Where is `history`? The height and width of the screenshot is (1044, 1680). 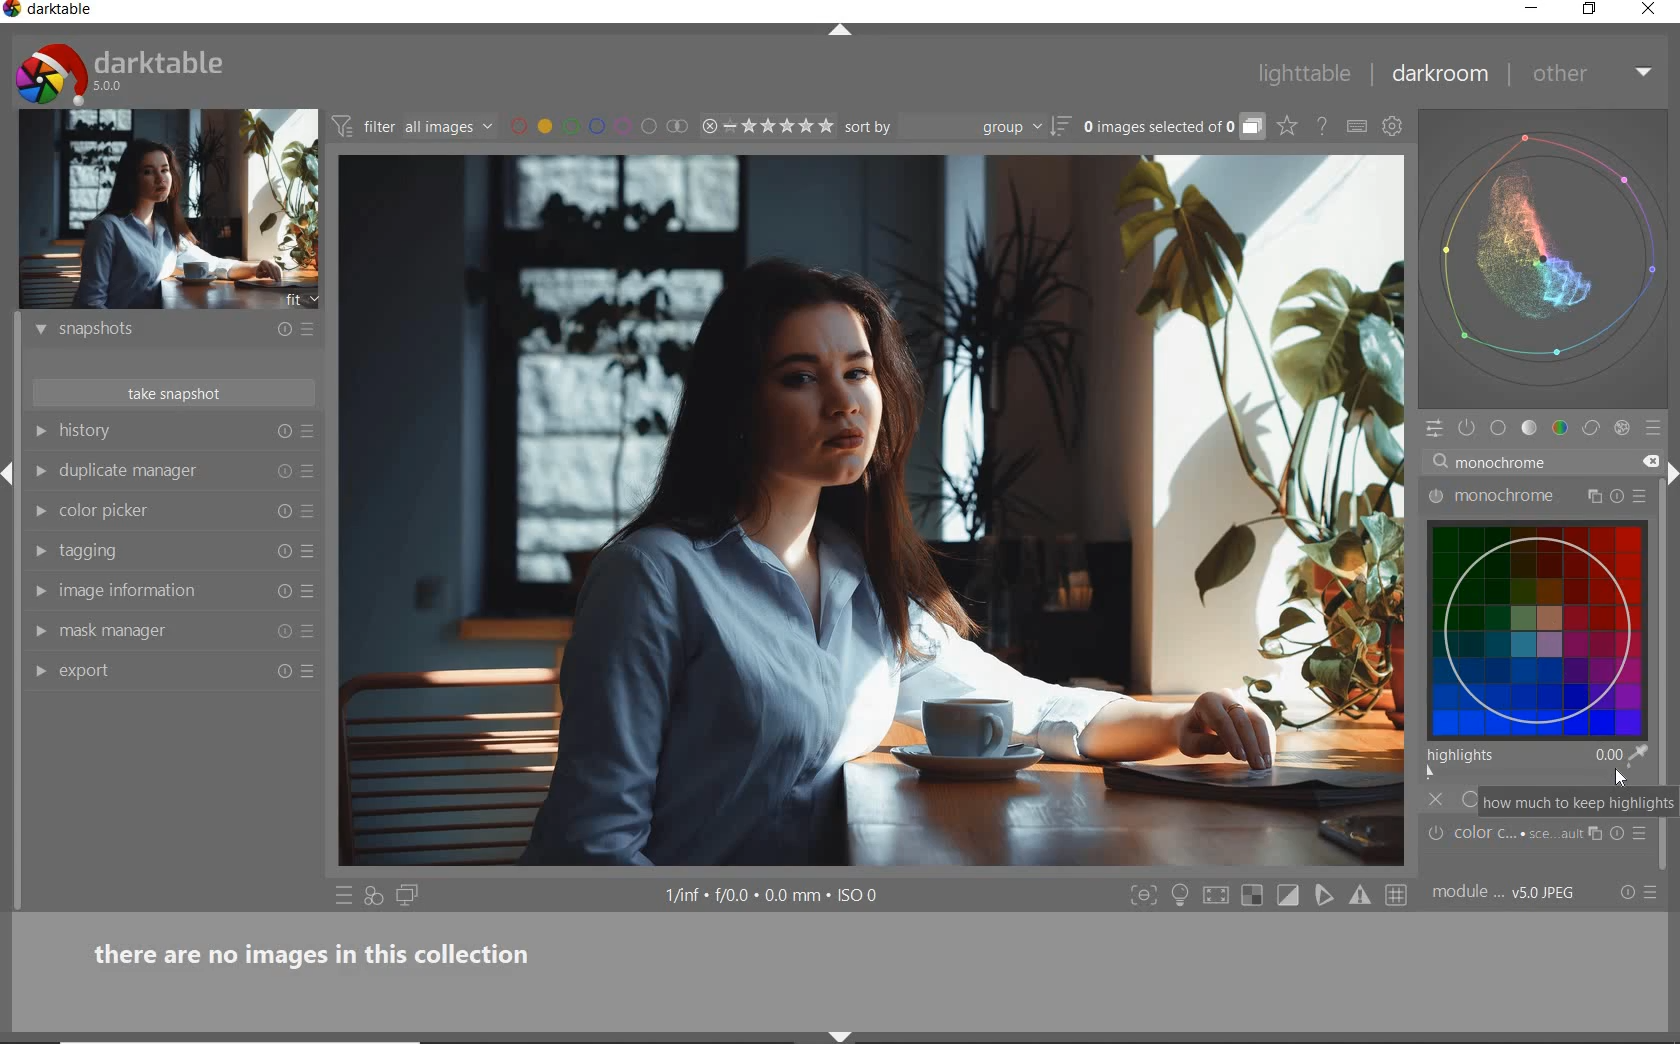 history is located at coordinates (162, 432).